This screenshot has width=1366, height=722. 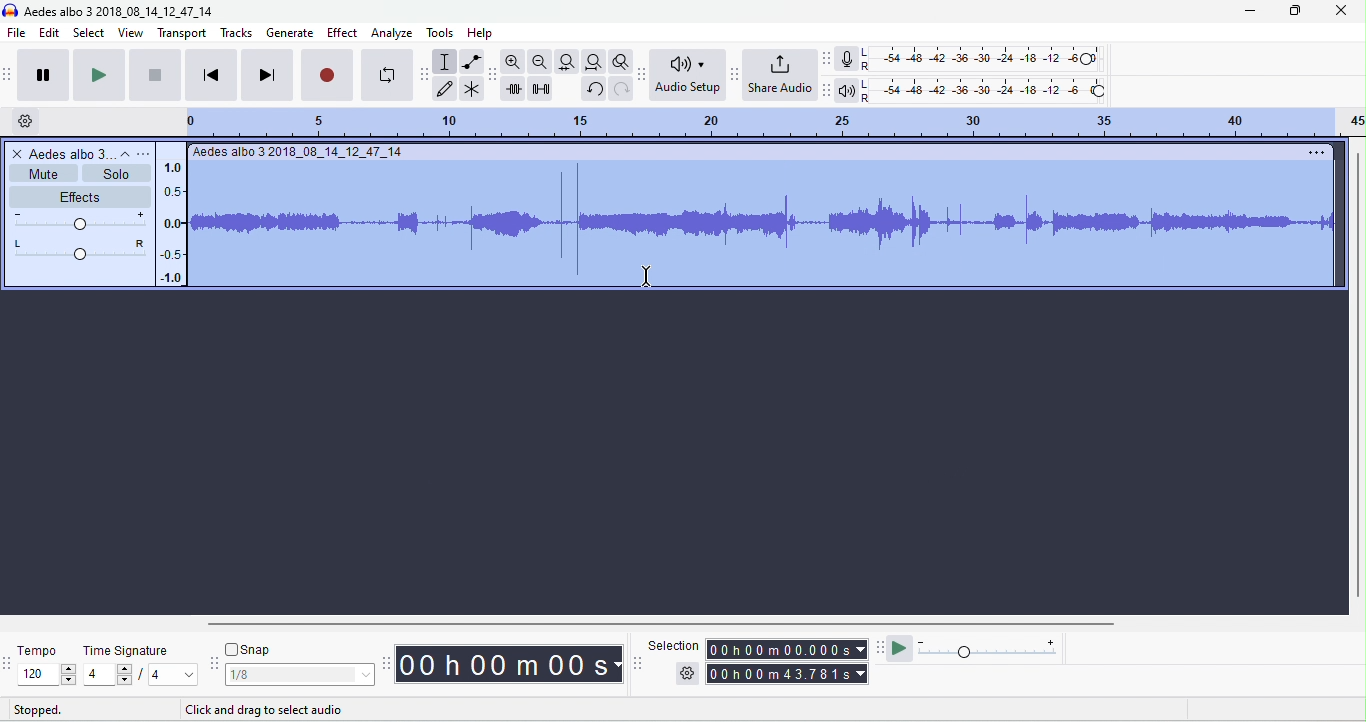 I want to click on track title, so click(x=300, y=153).